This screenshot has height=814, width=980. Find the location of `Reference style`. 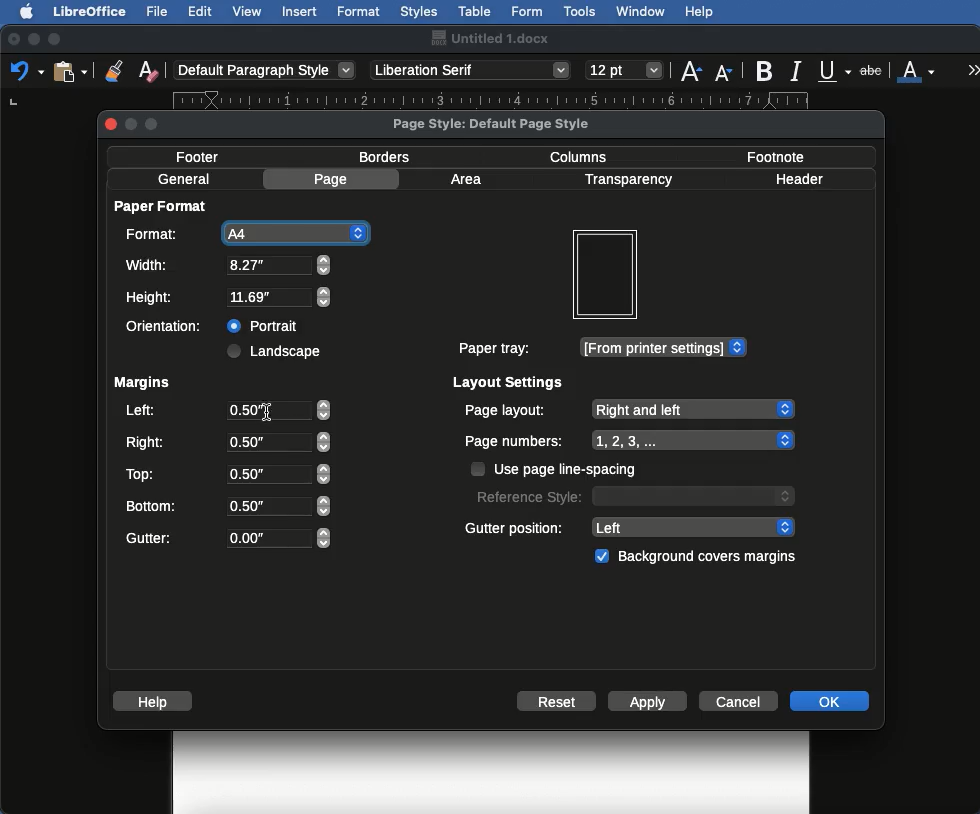

Reference style is located at coordinates (633, 495).